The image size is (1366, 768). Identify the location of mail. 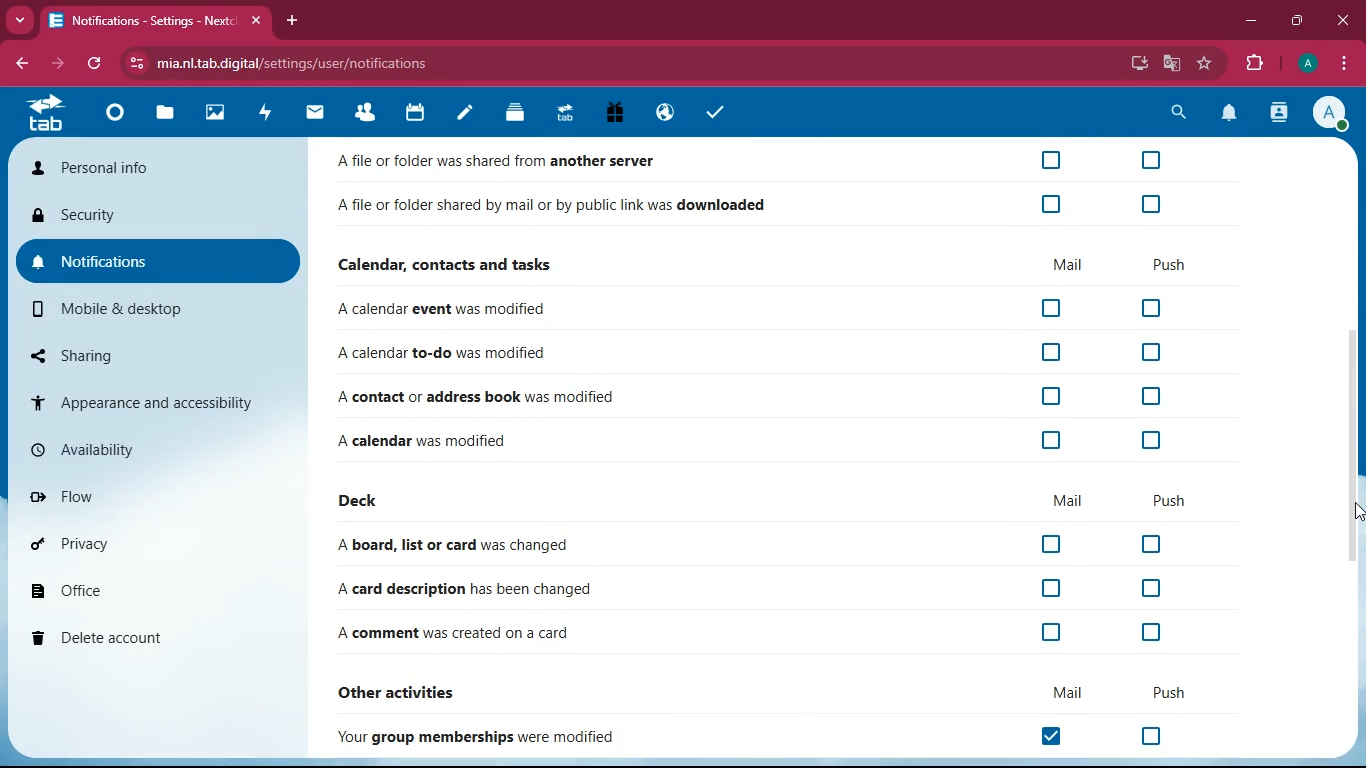
(1069, 263).